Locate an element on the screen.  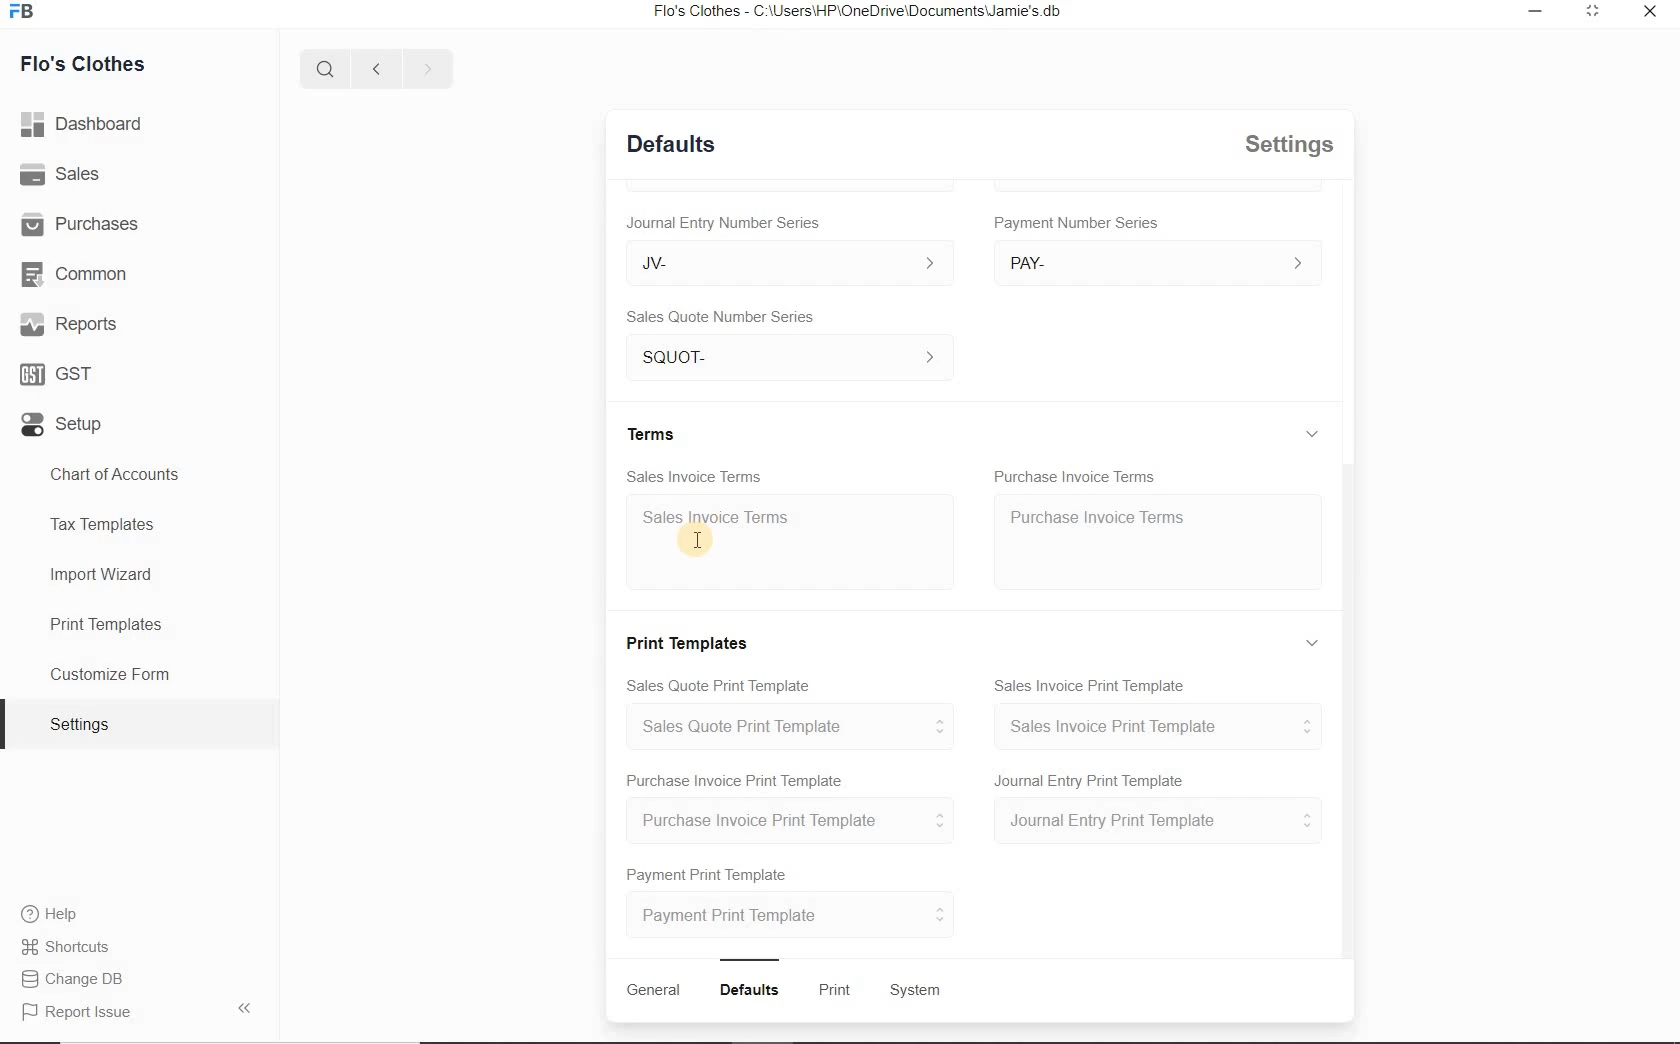
Payment Print Template is located at coordinates (793, 914).